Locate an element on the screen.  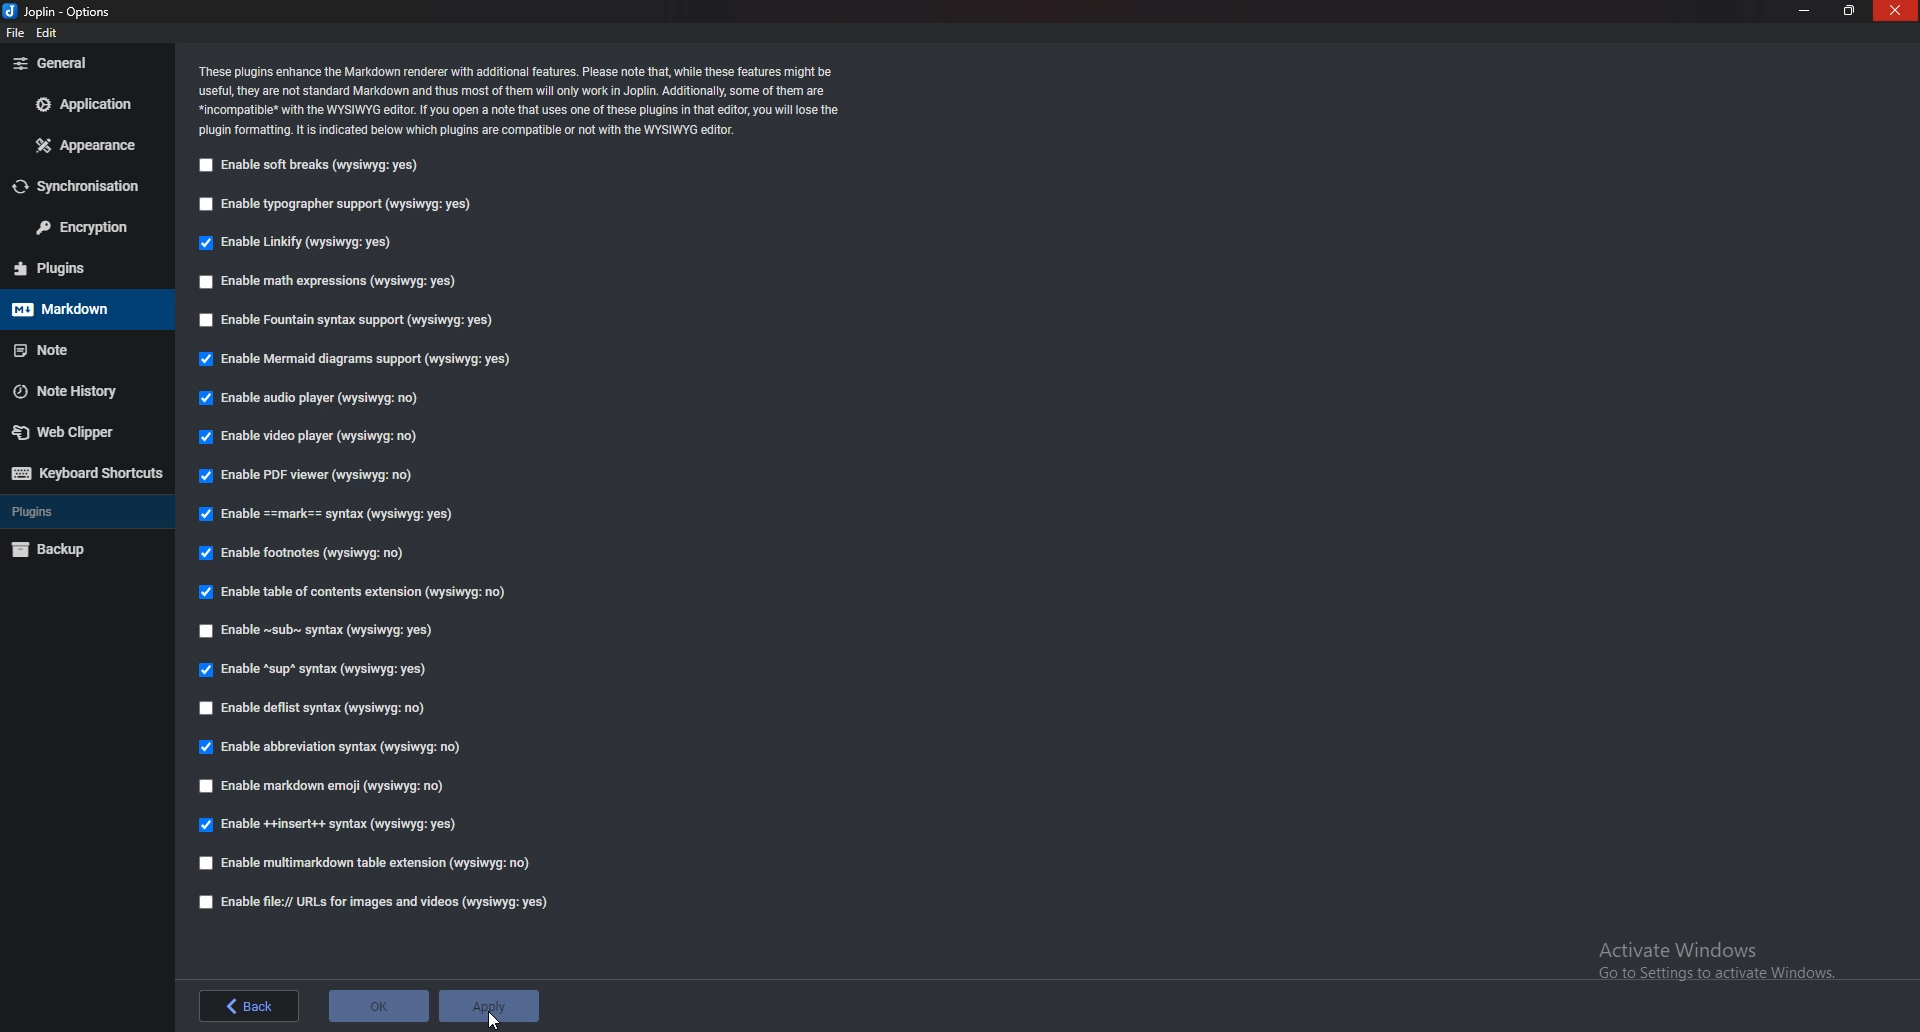
Cursor is located at coordinates (495, 1020).